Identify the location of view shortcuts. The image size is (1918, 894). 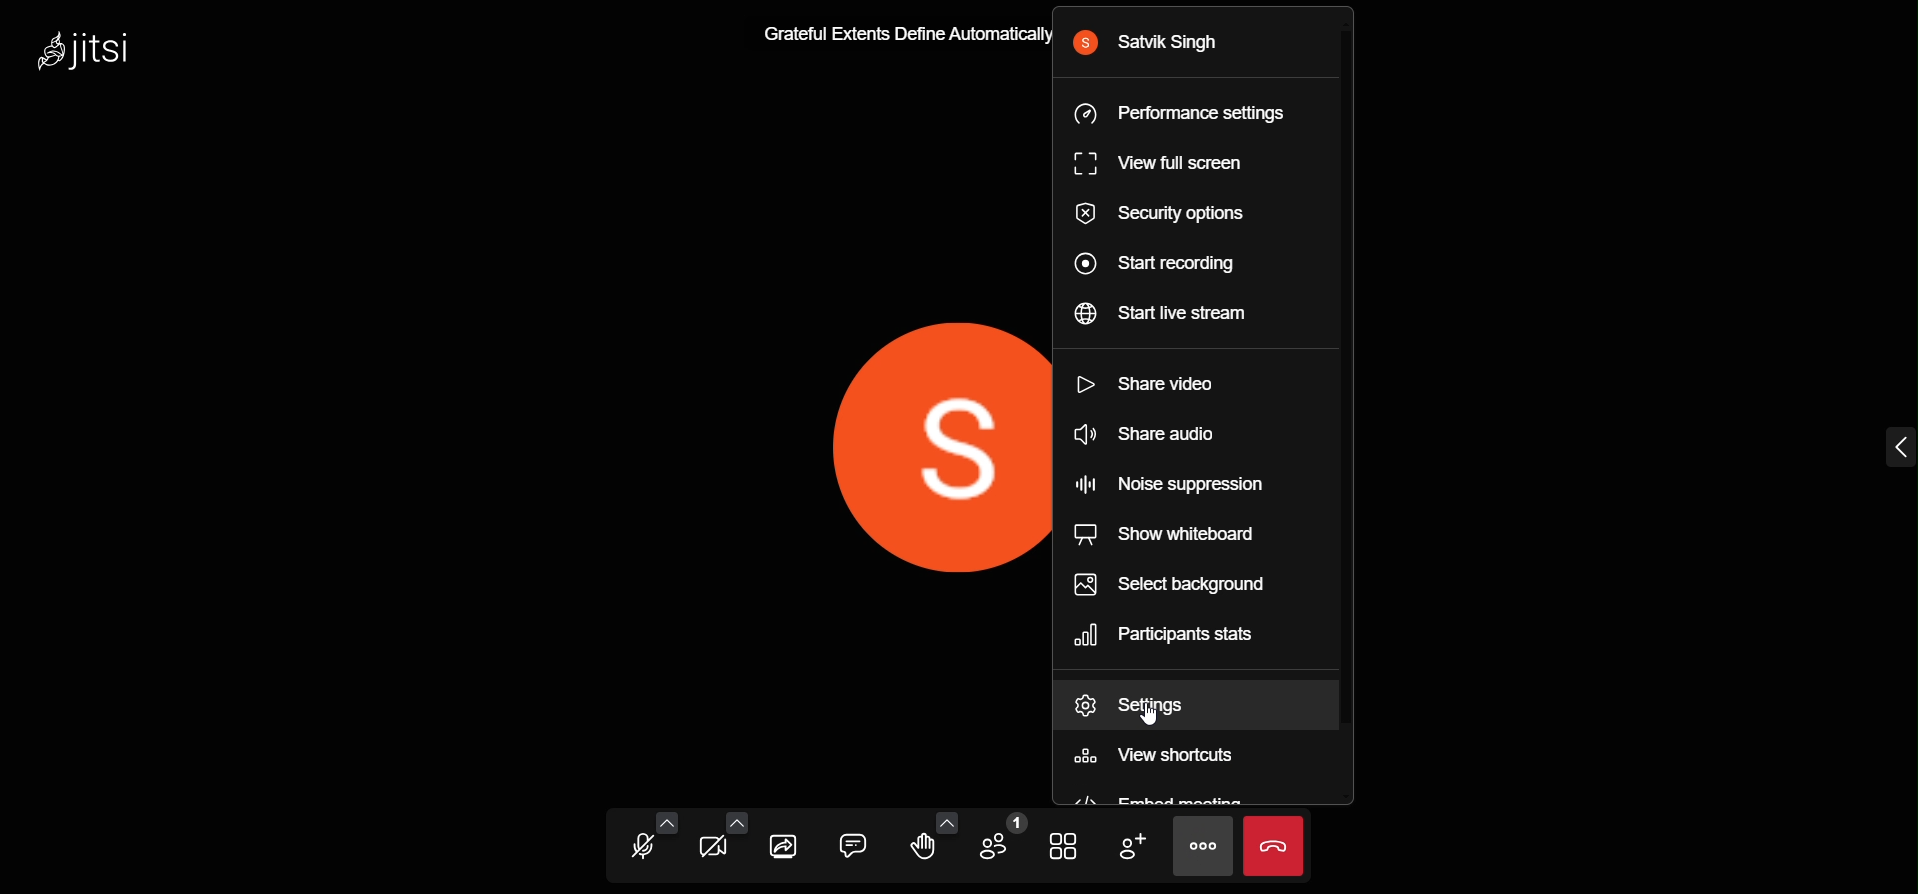
(1164, 755).